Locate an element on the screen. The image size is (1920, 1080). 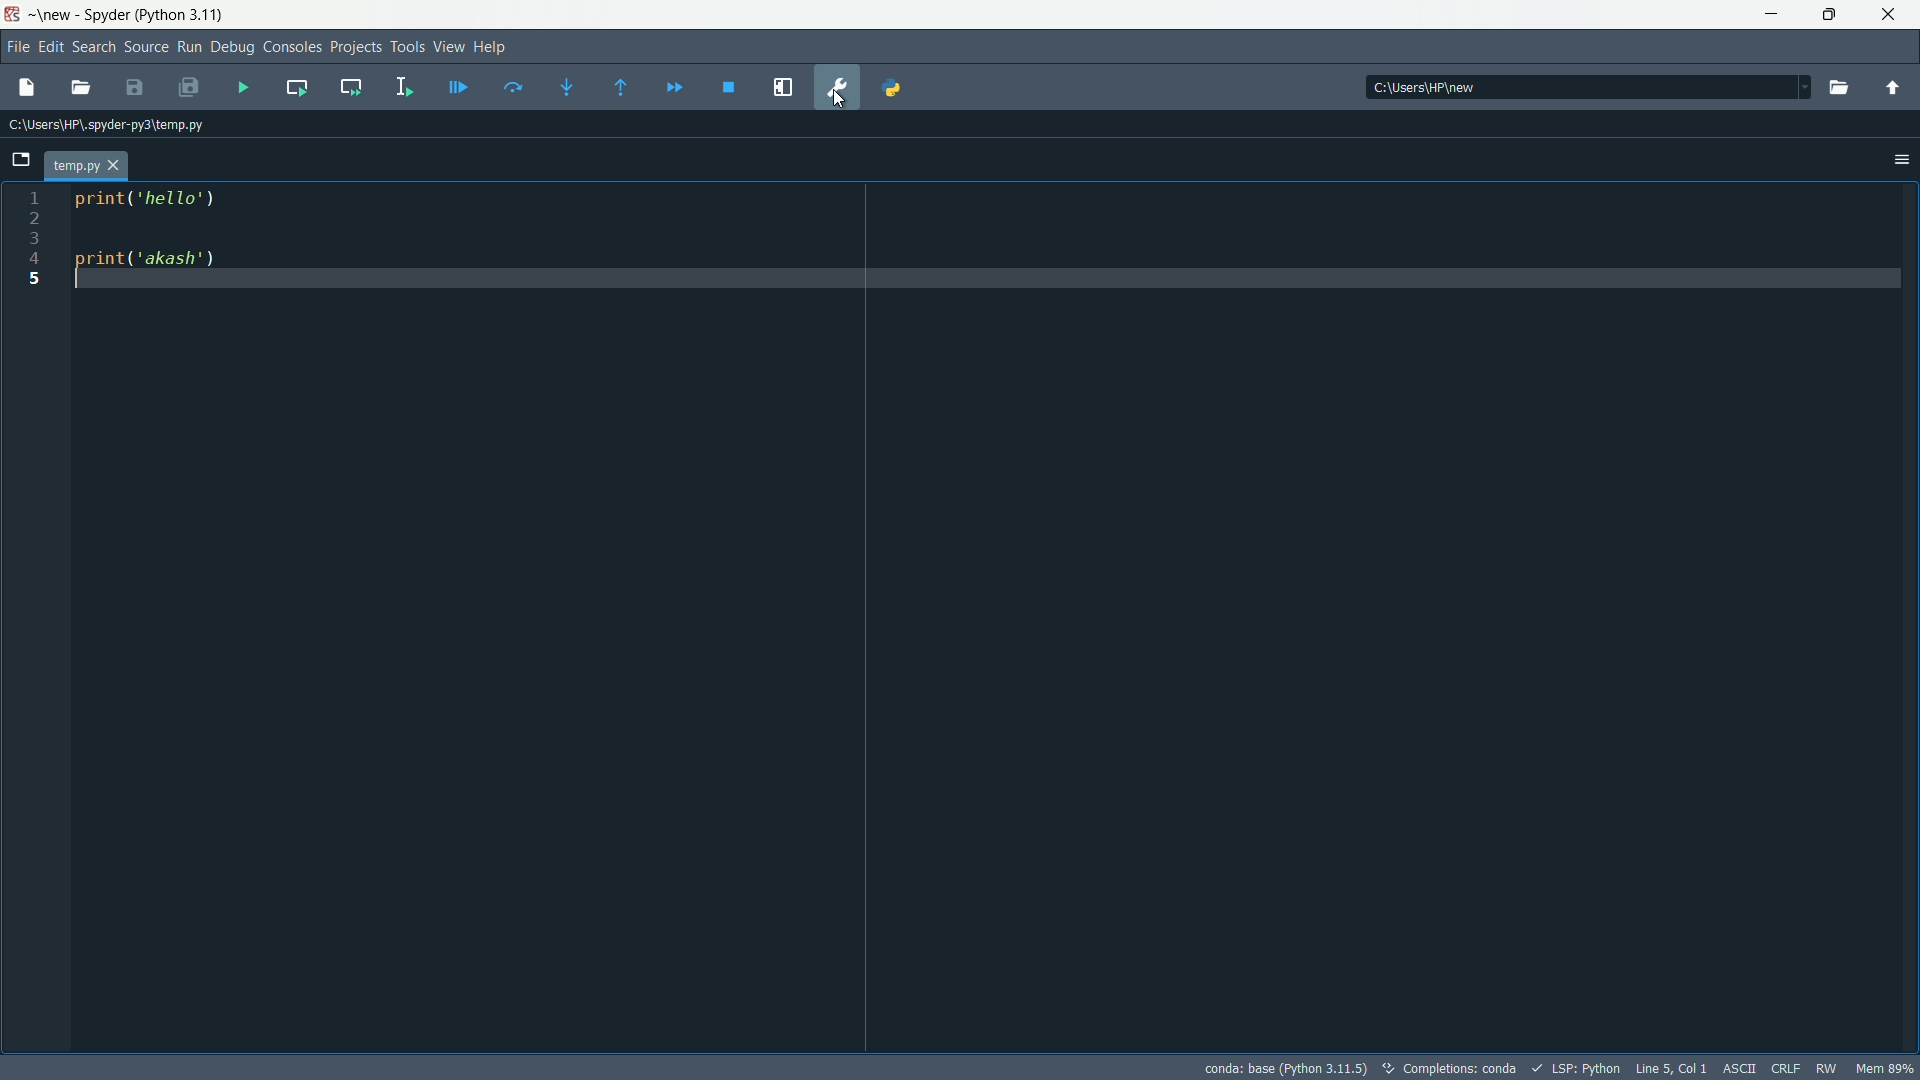
help menu is located at coordinates (491, 46).